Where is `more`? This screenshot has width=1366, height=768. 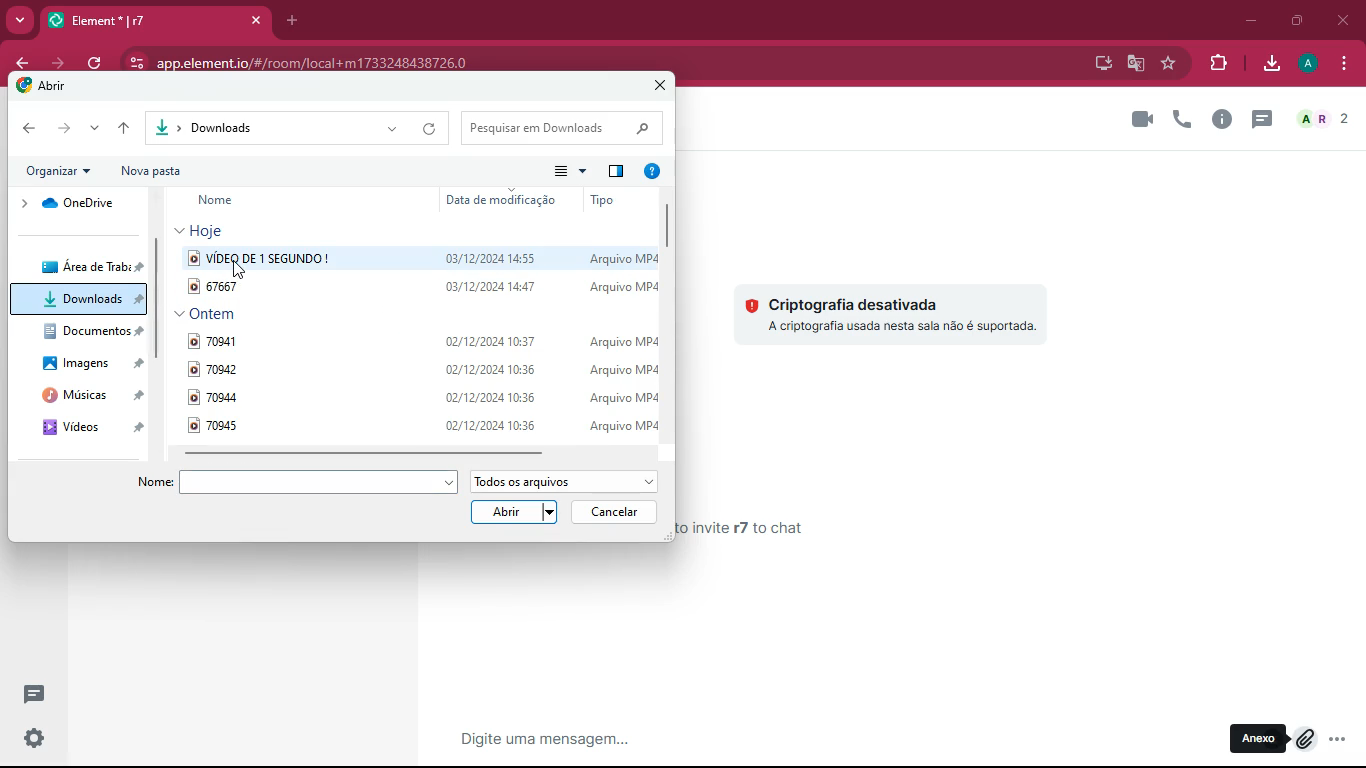
more is located at coordinates (19, 22).